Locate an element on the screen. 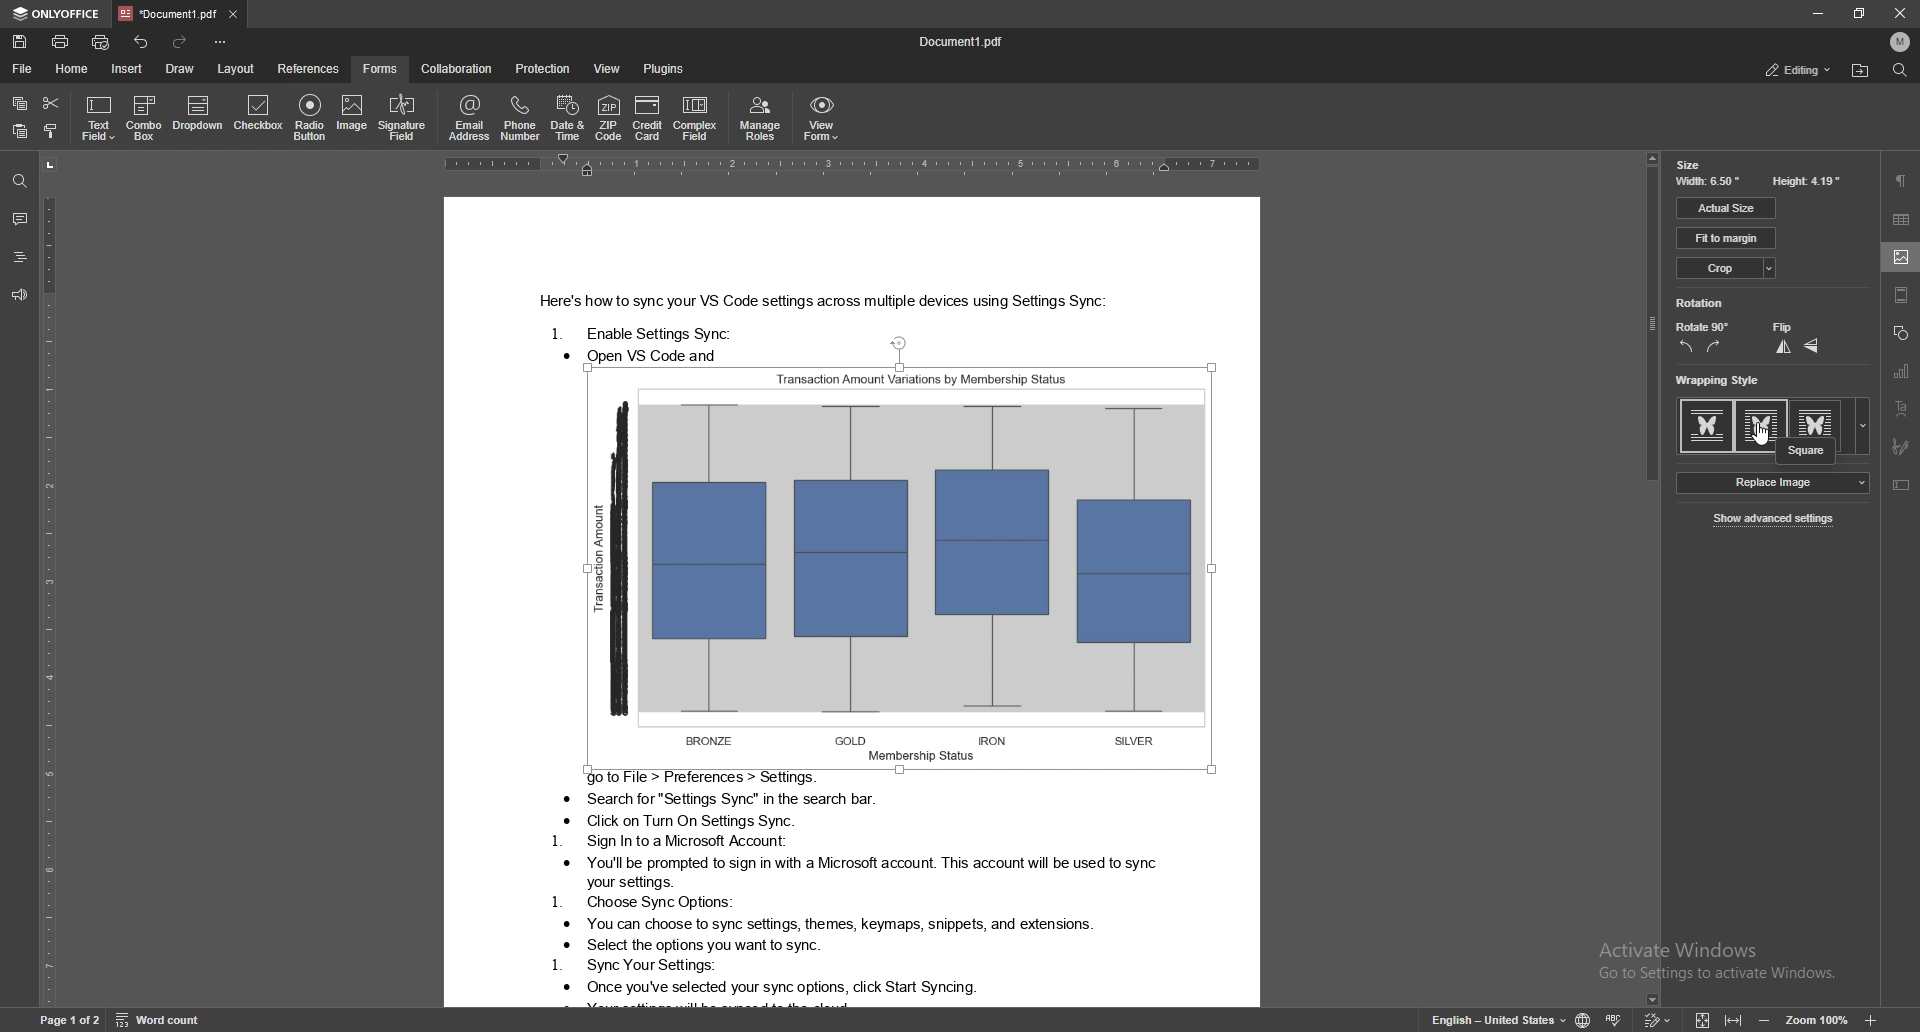  onlyoffice is located at coordinates (56, 13).